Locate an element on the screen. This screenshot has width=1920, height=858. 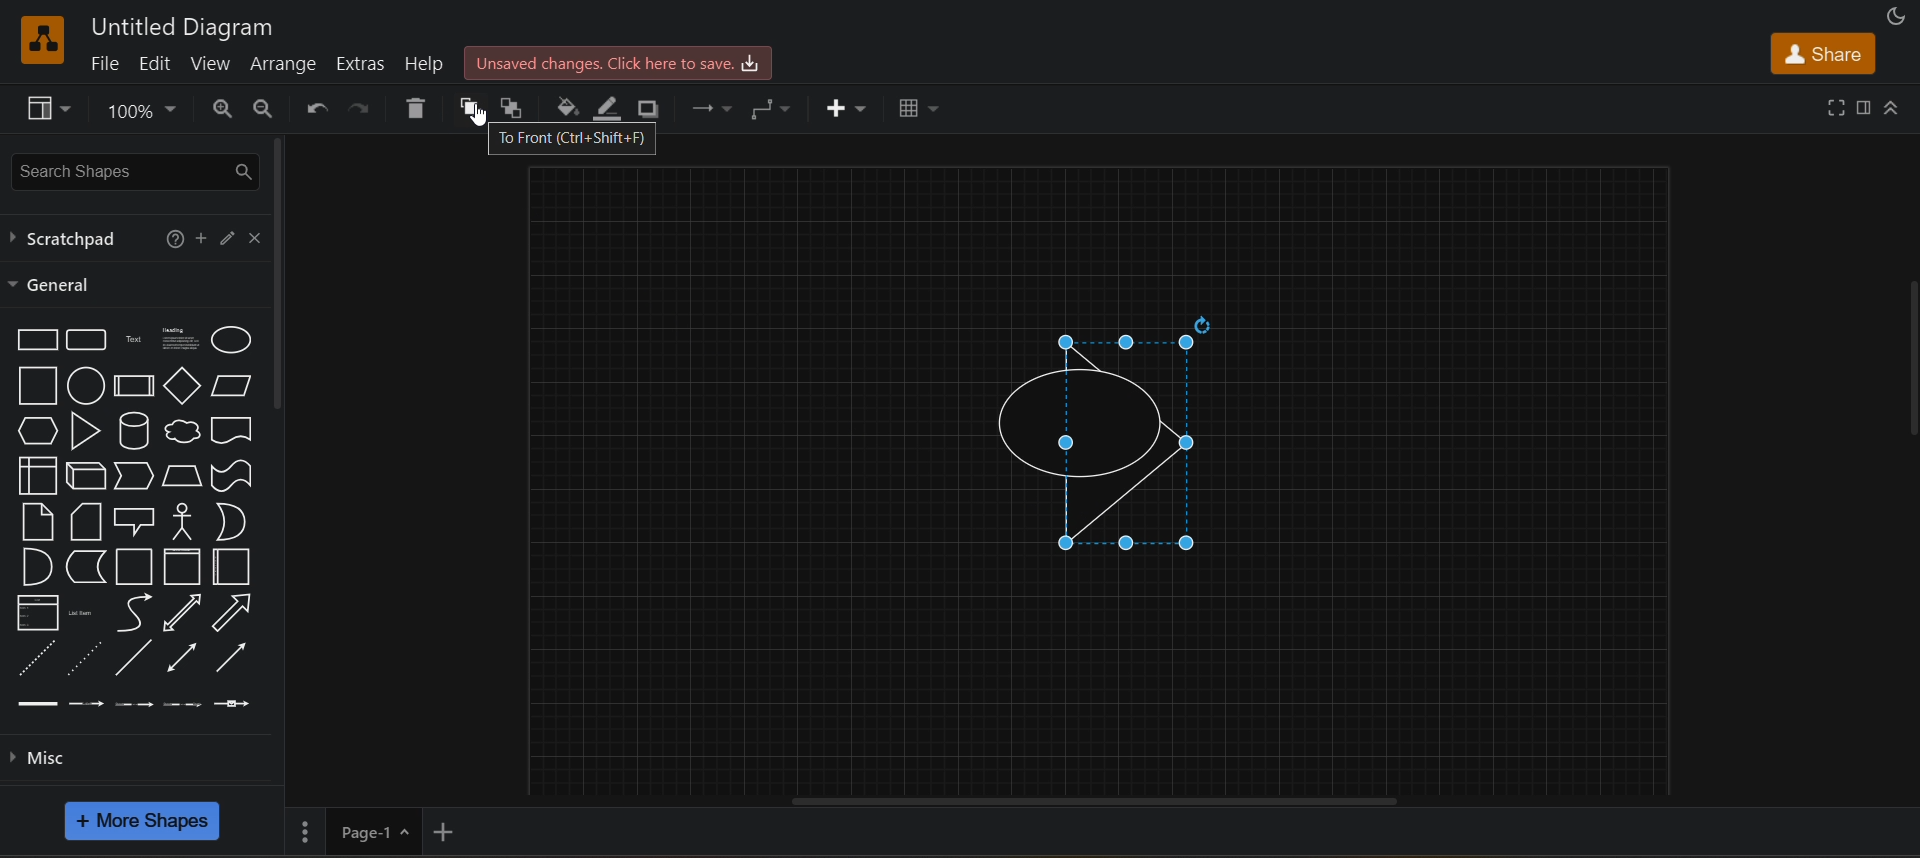
collapse/expand is located at coordinates (1893, 104).